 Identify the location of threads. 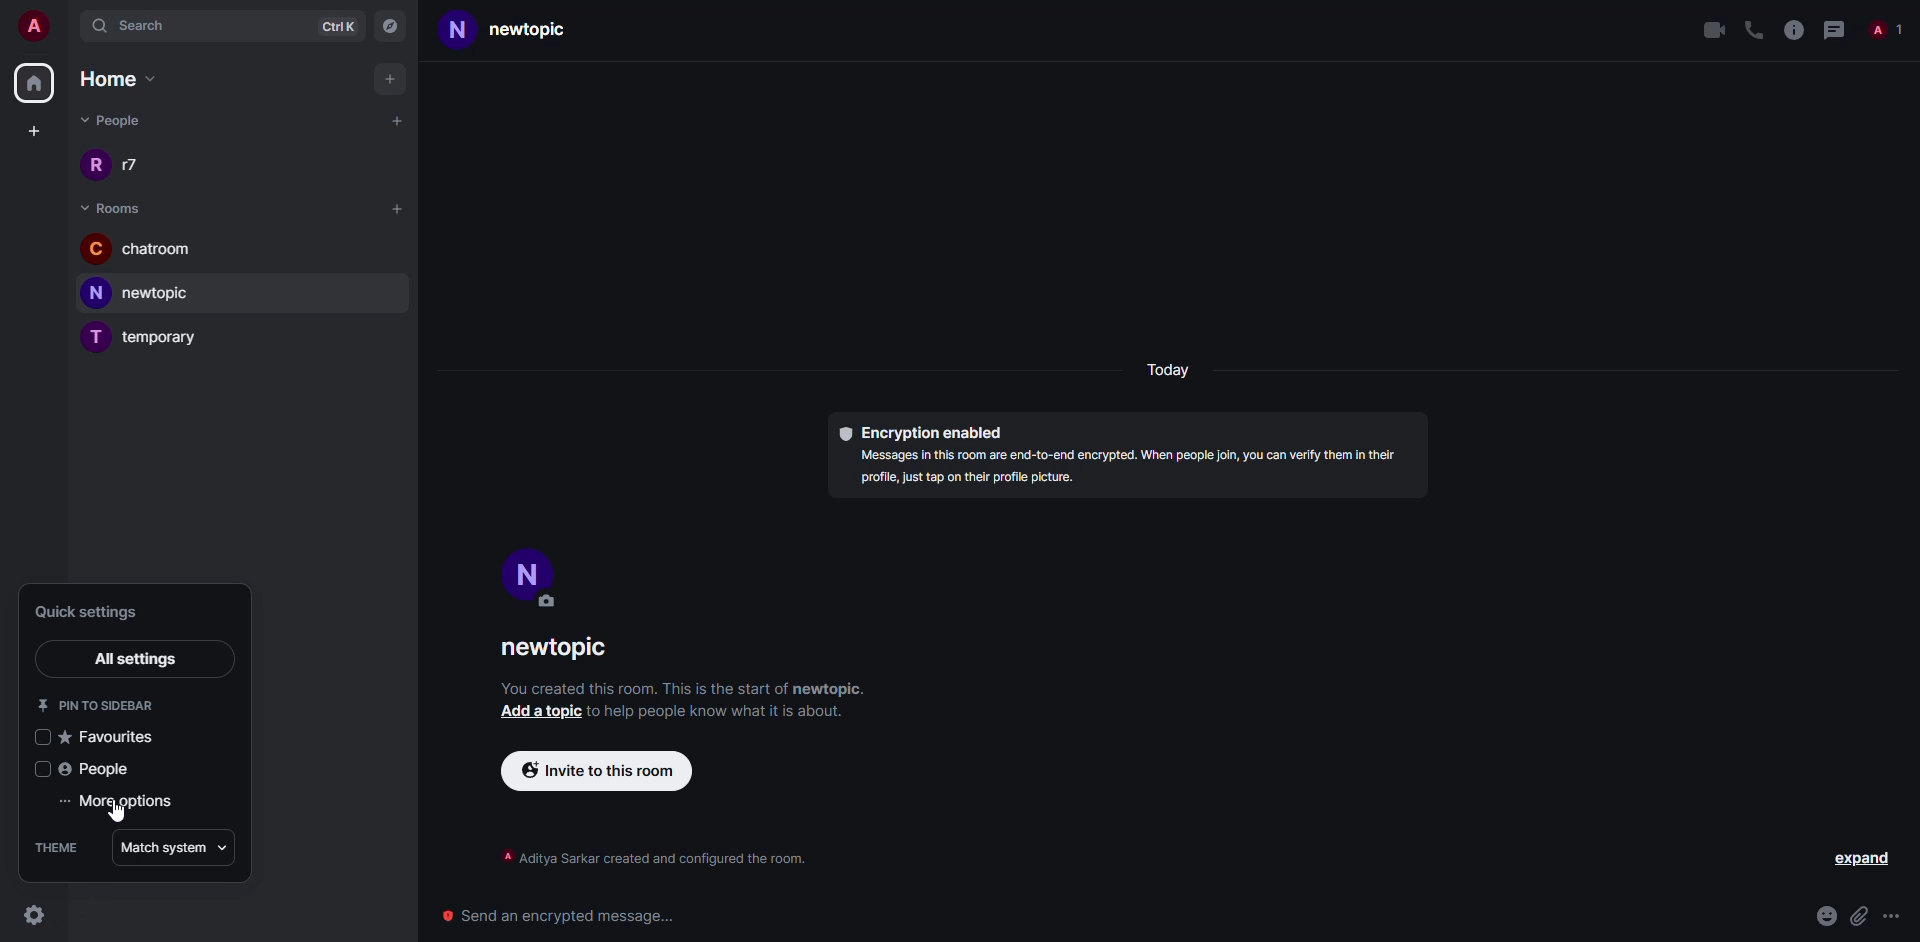
(1834, 30).